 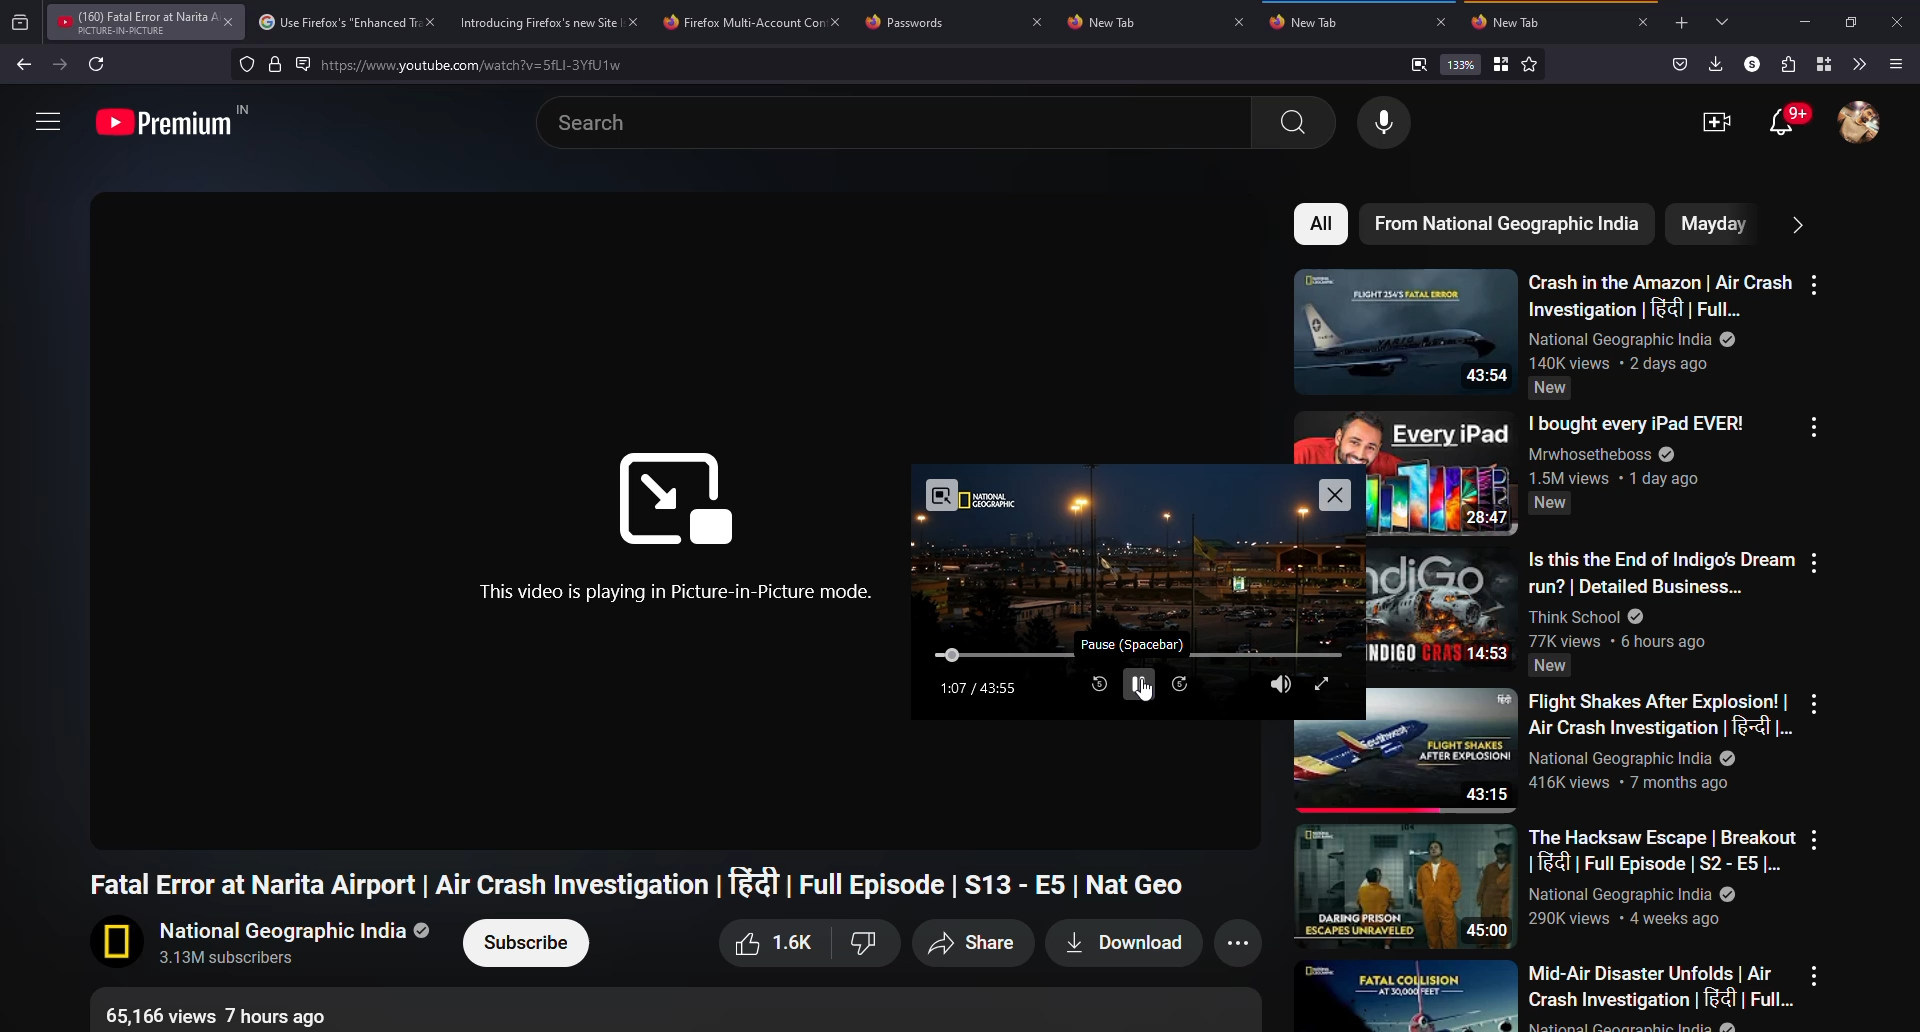 I want to click on video text description, so click(x=1662, y=599).